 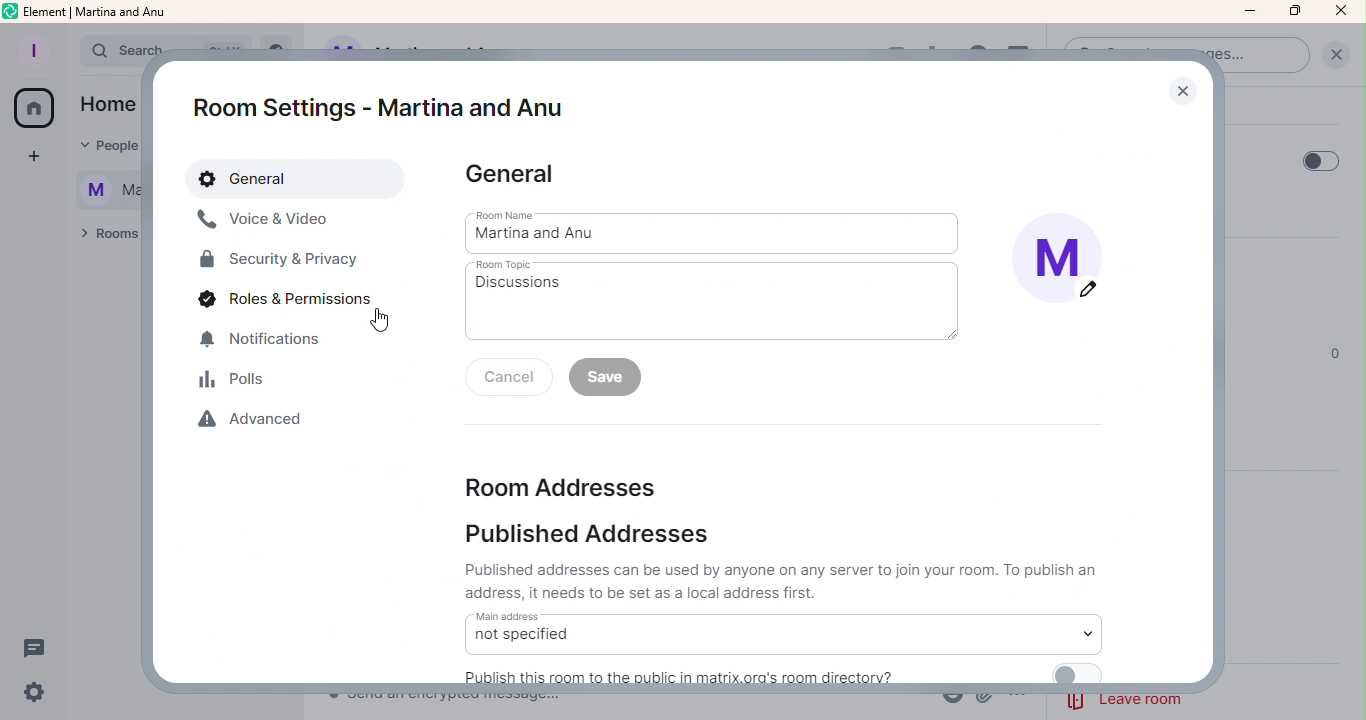 I want to click on Settings, so click(x=37, y=692).